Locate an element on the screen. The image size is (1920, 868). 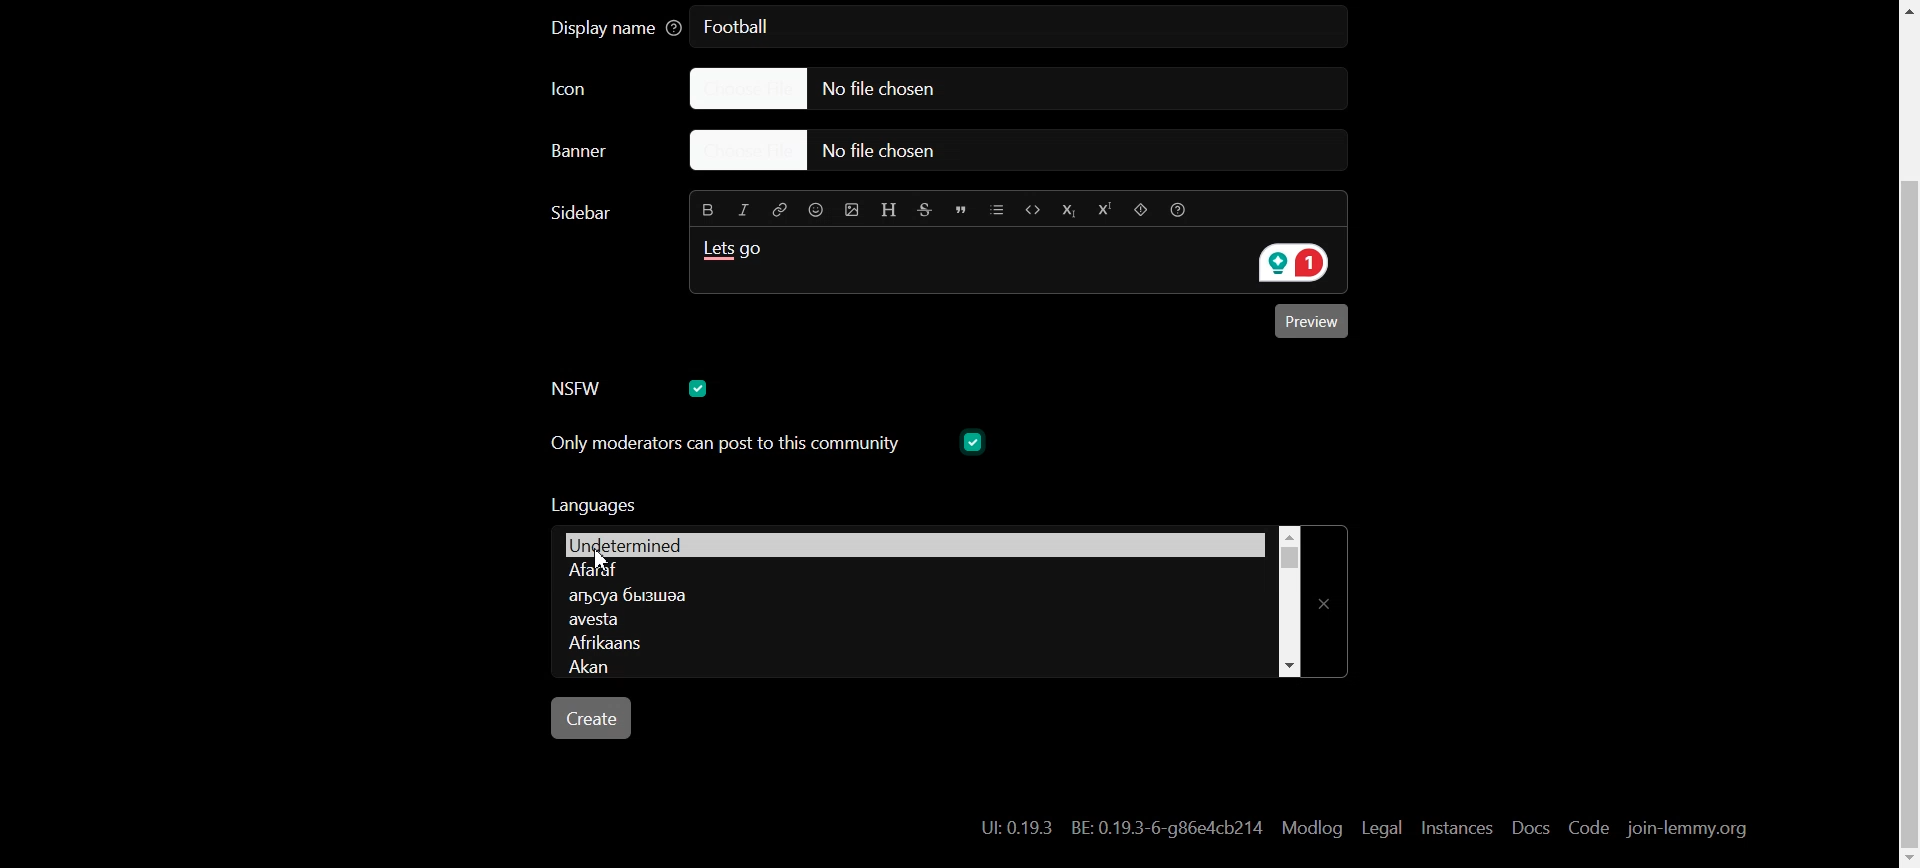
Cursor is located at coordinates (604, 560).